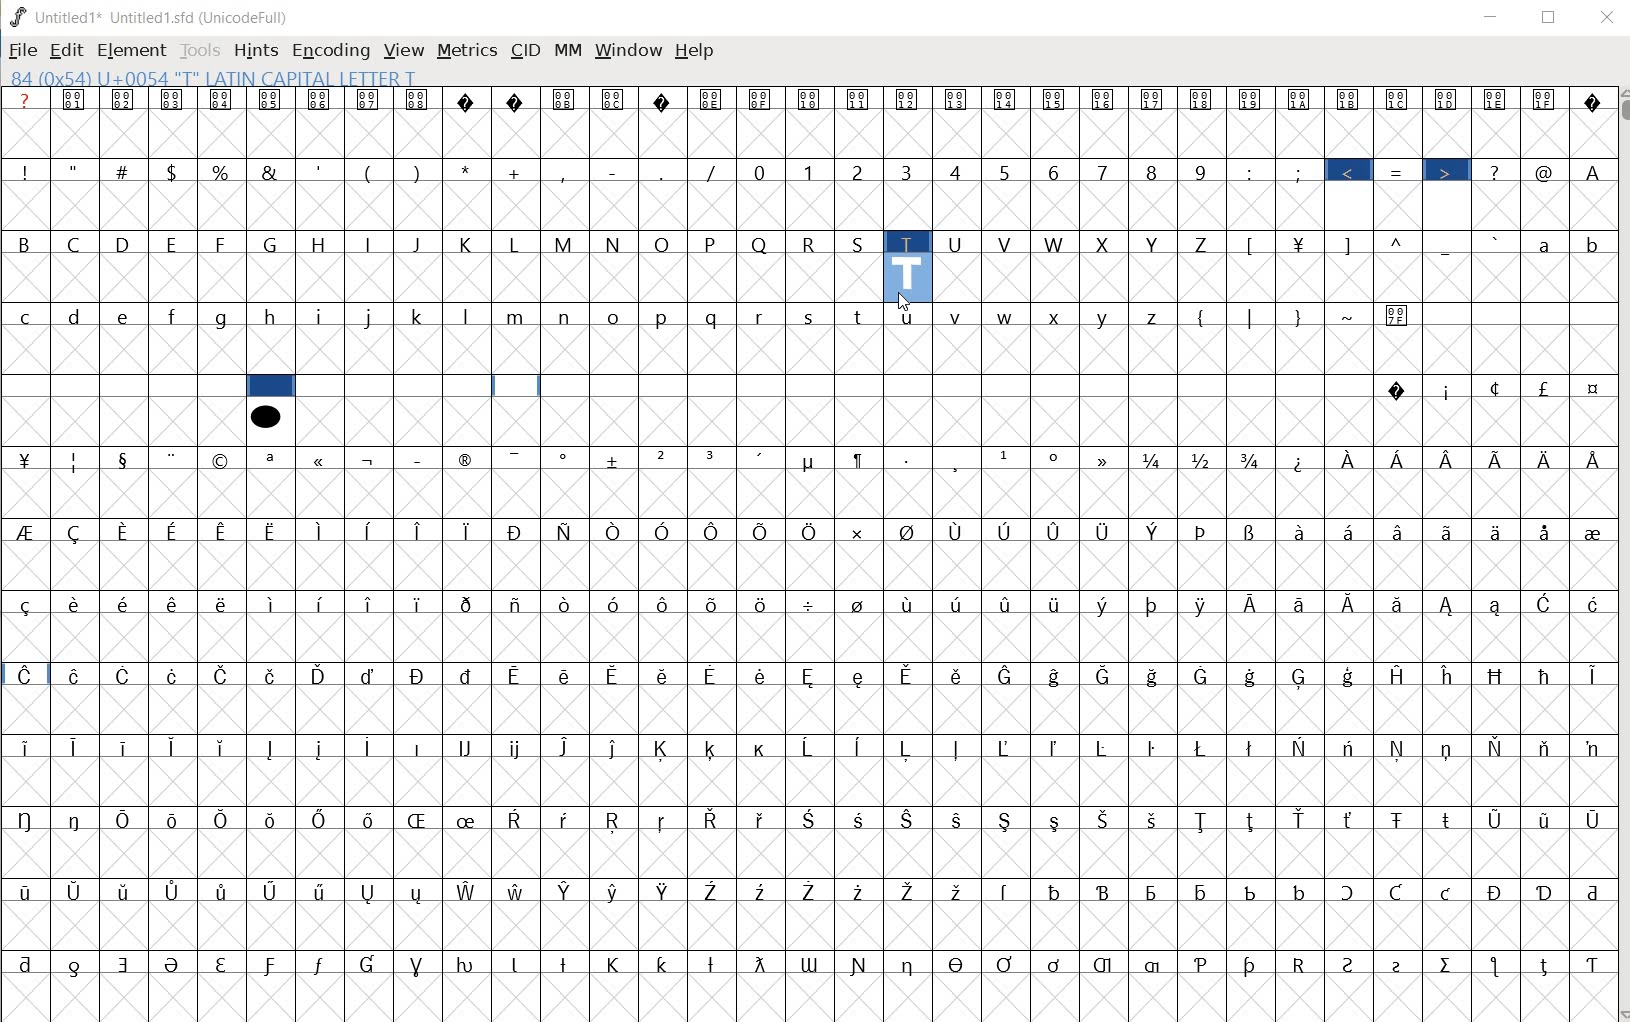 The height and width of the screenshot is (1022, 1630). I want to click on Symbol, so click(1005, 674).